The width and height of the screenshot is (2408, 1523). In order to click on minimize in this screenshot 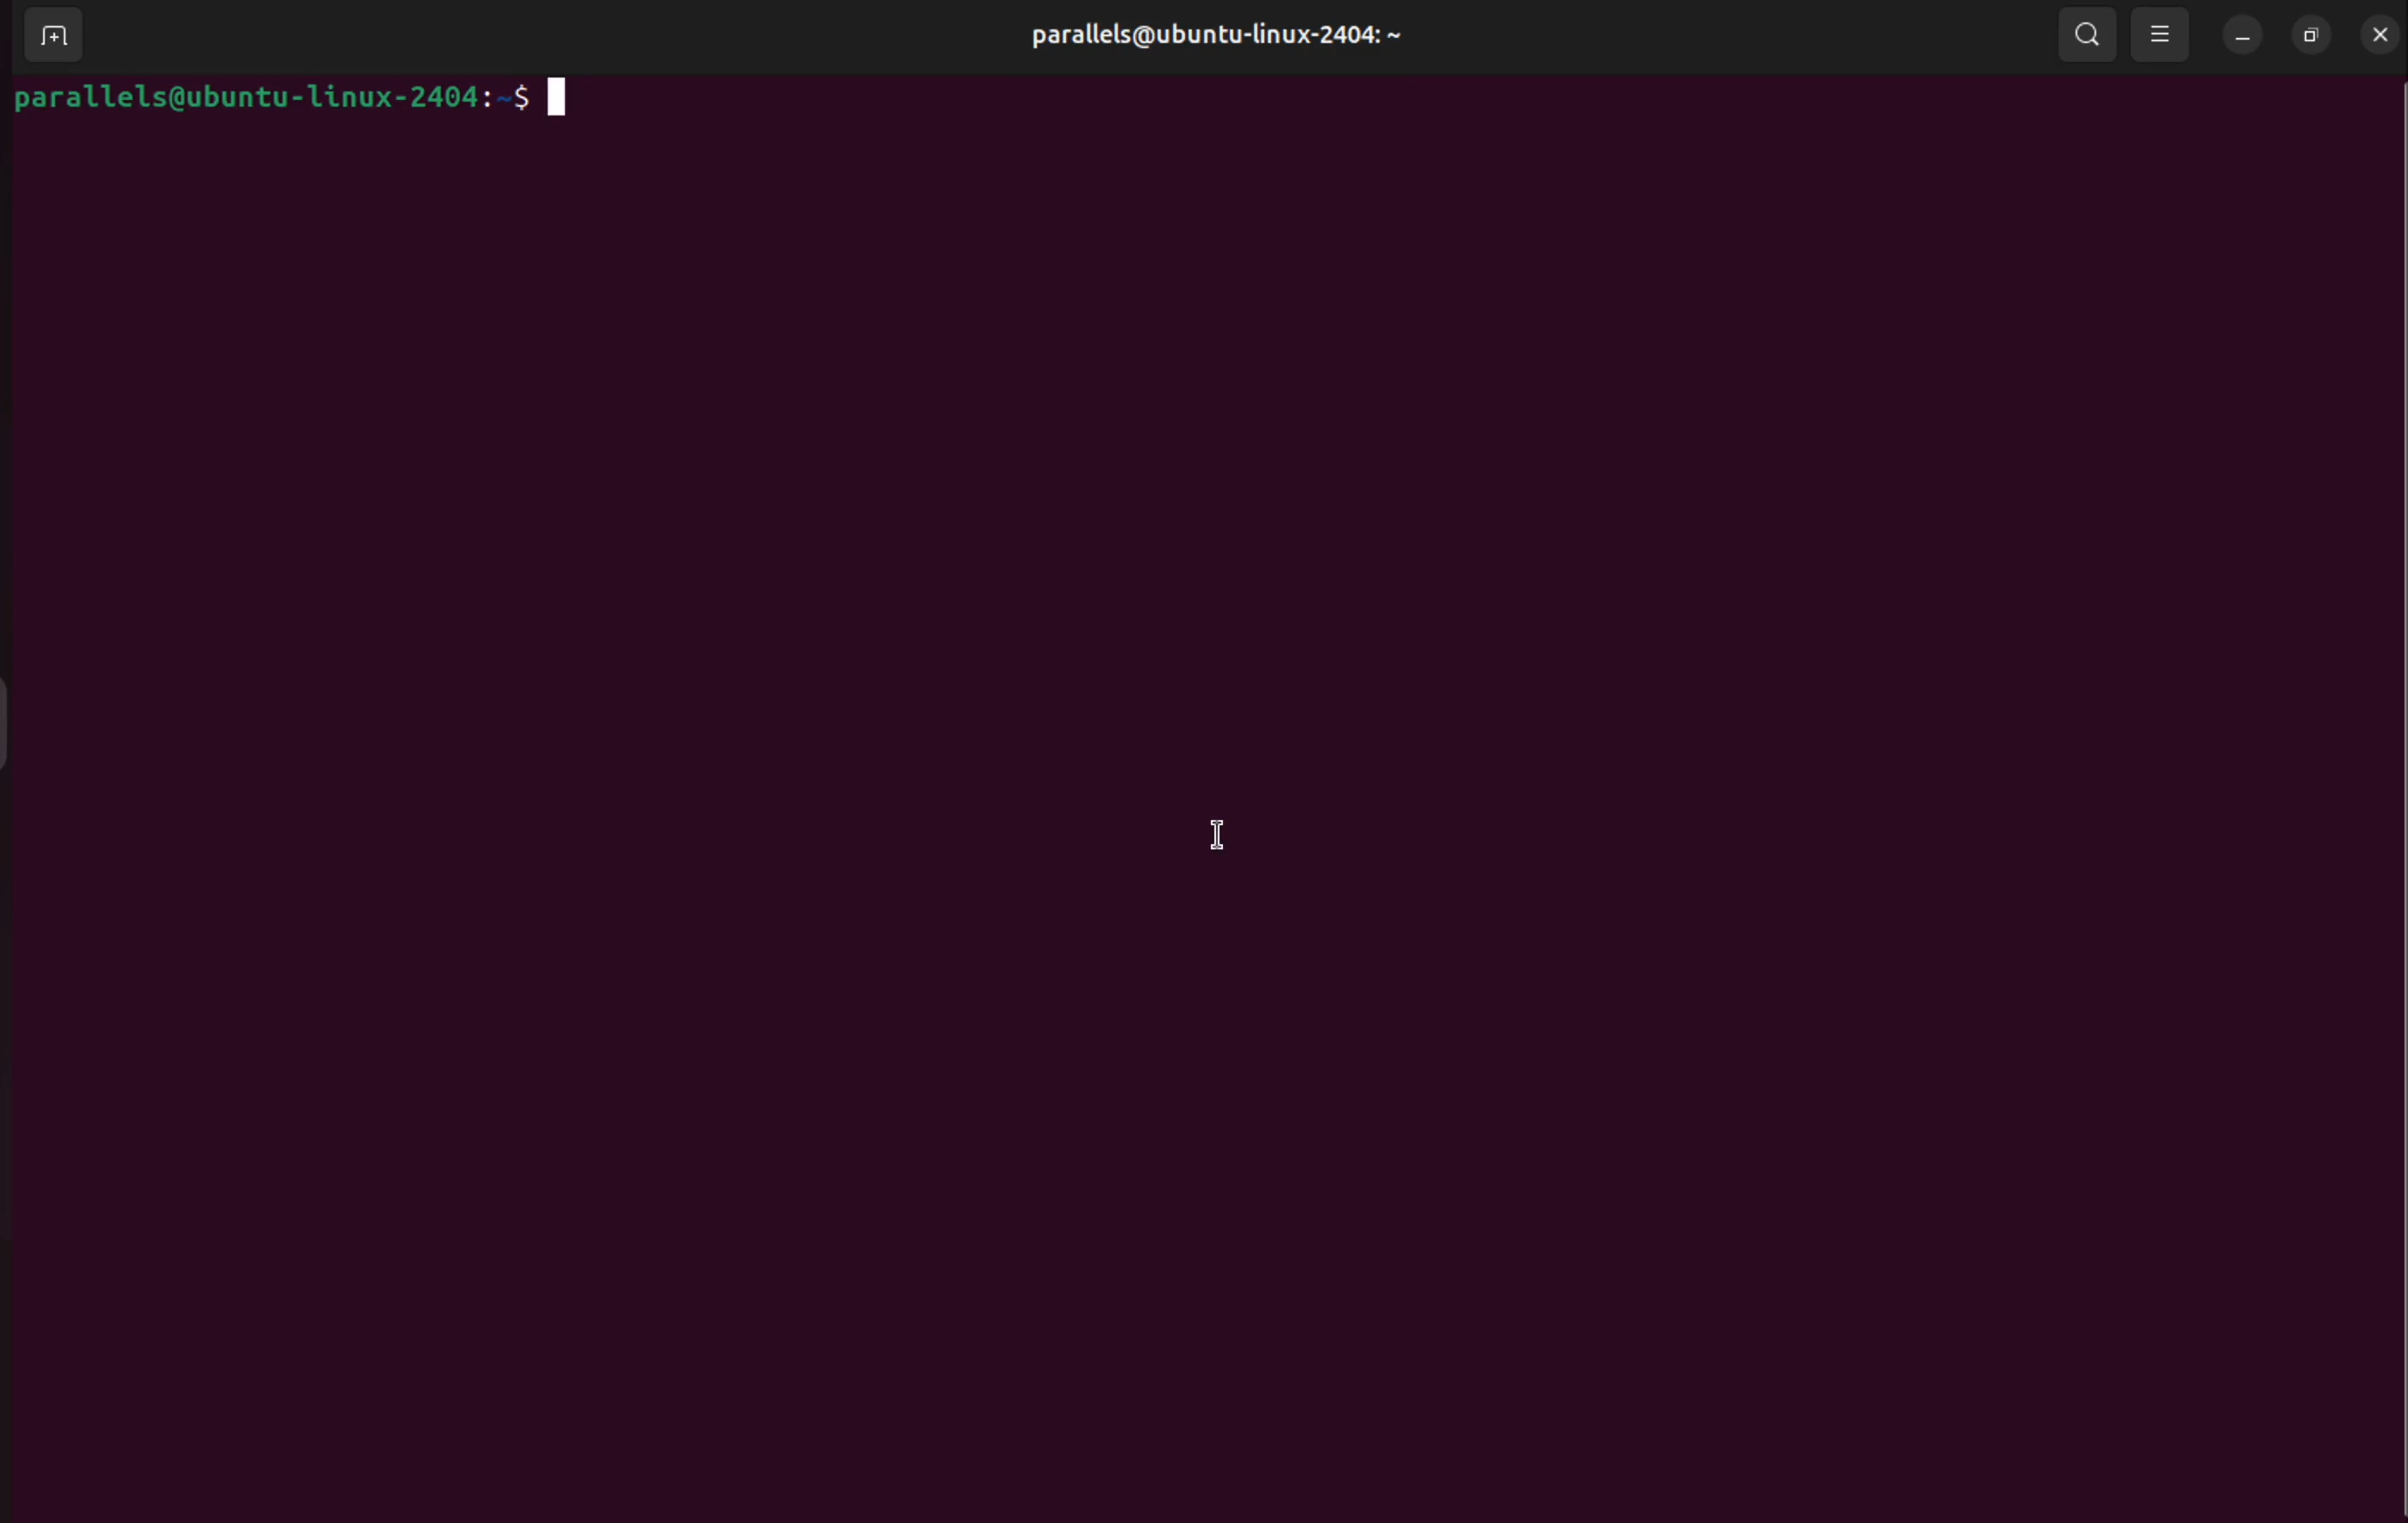, I will do `click(2241, 36)`.